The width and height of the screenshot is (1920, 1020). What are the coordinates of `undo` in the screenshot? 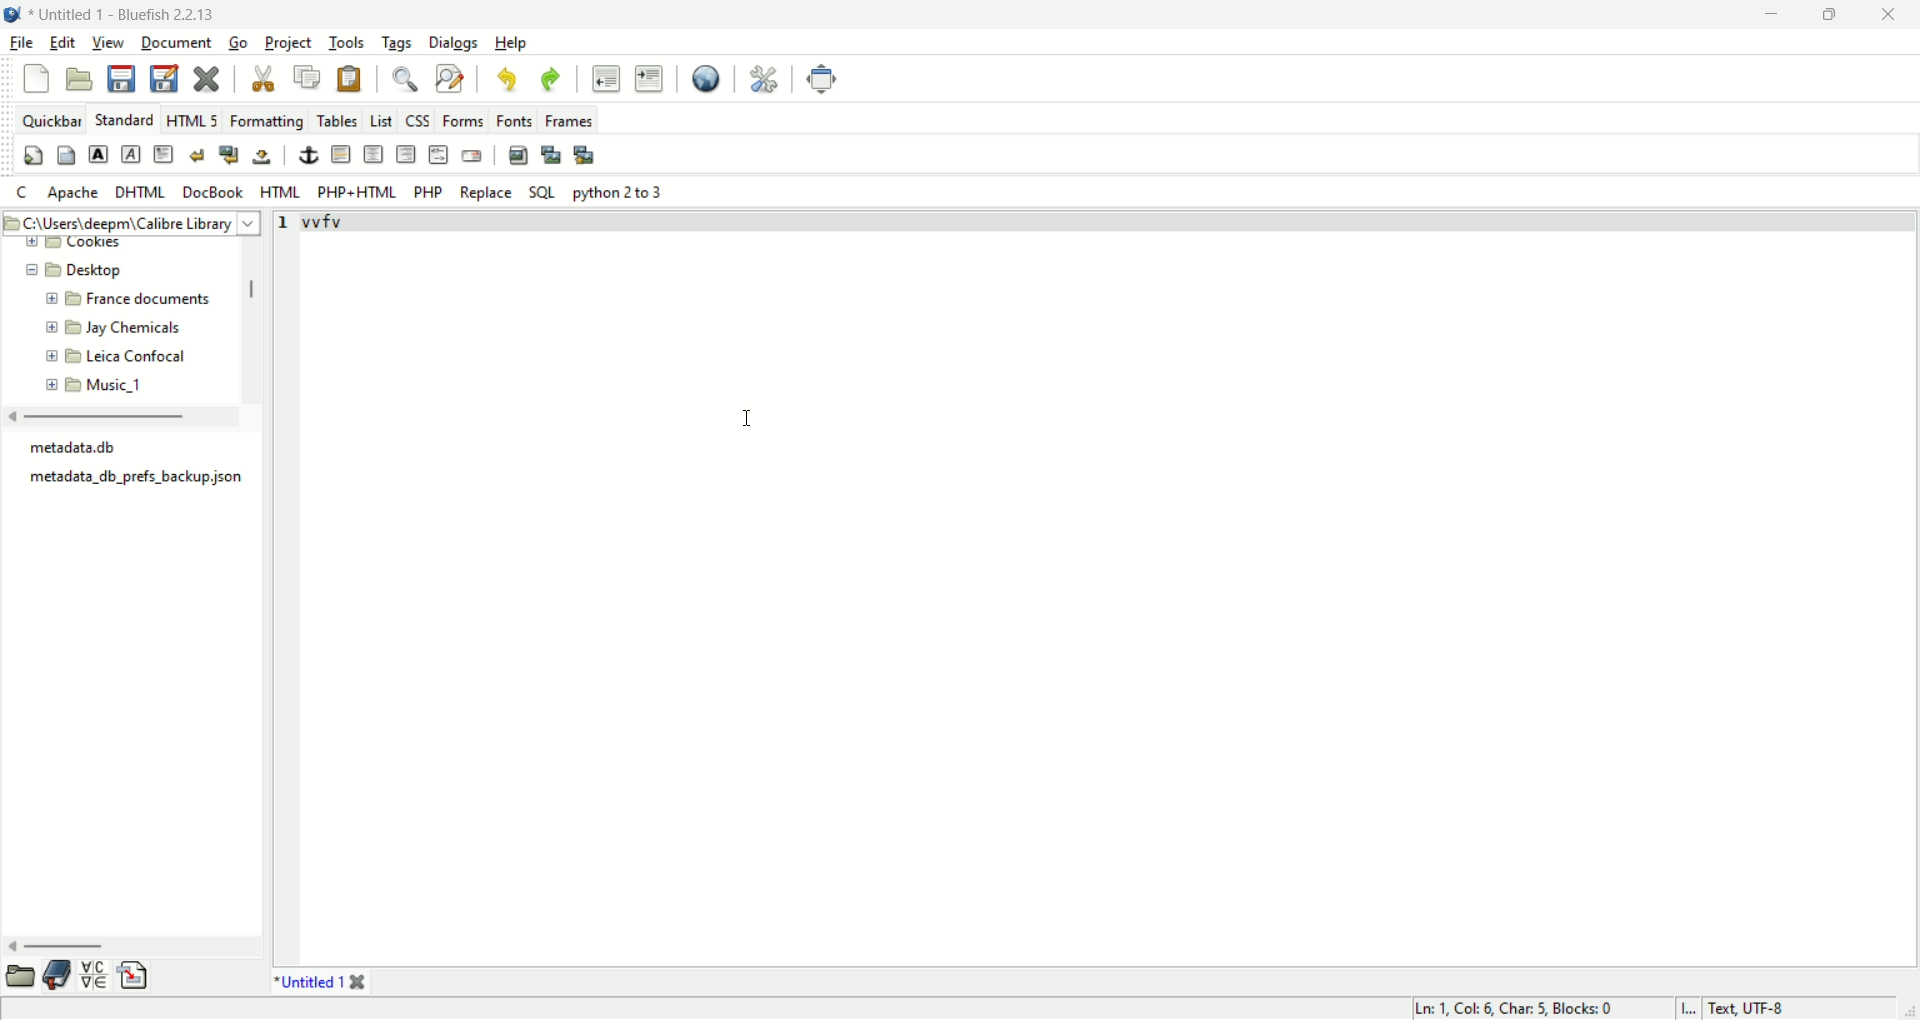 It's located at (507, 78).